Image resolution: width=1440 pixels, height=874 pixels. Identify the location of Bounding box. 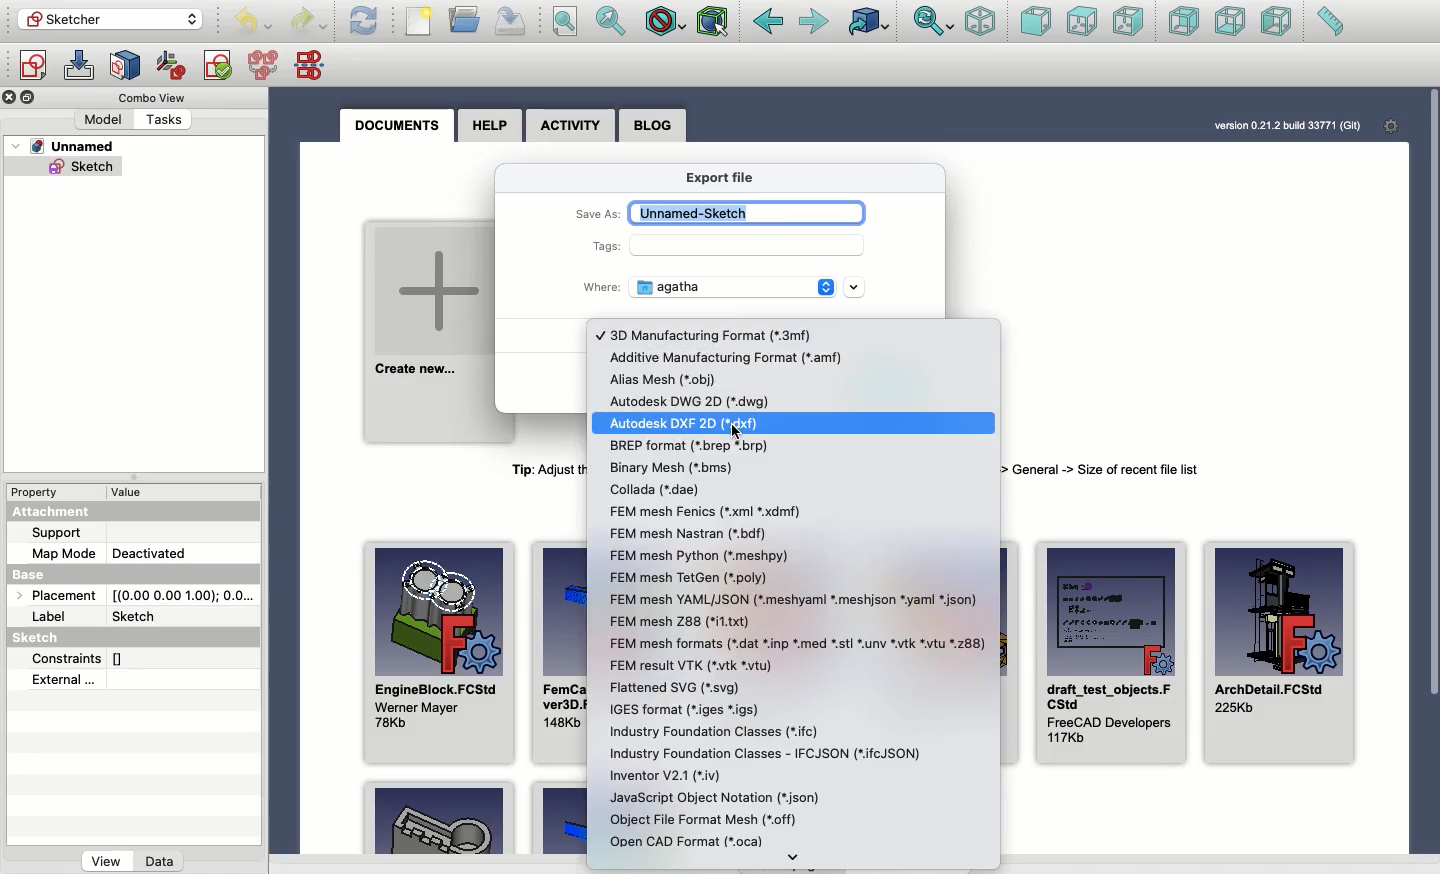
(715, 20).